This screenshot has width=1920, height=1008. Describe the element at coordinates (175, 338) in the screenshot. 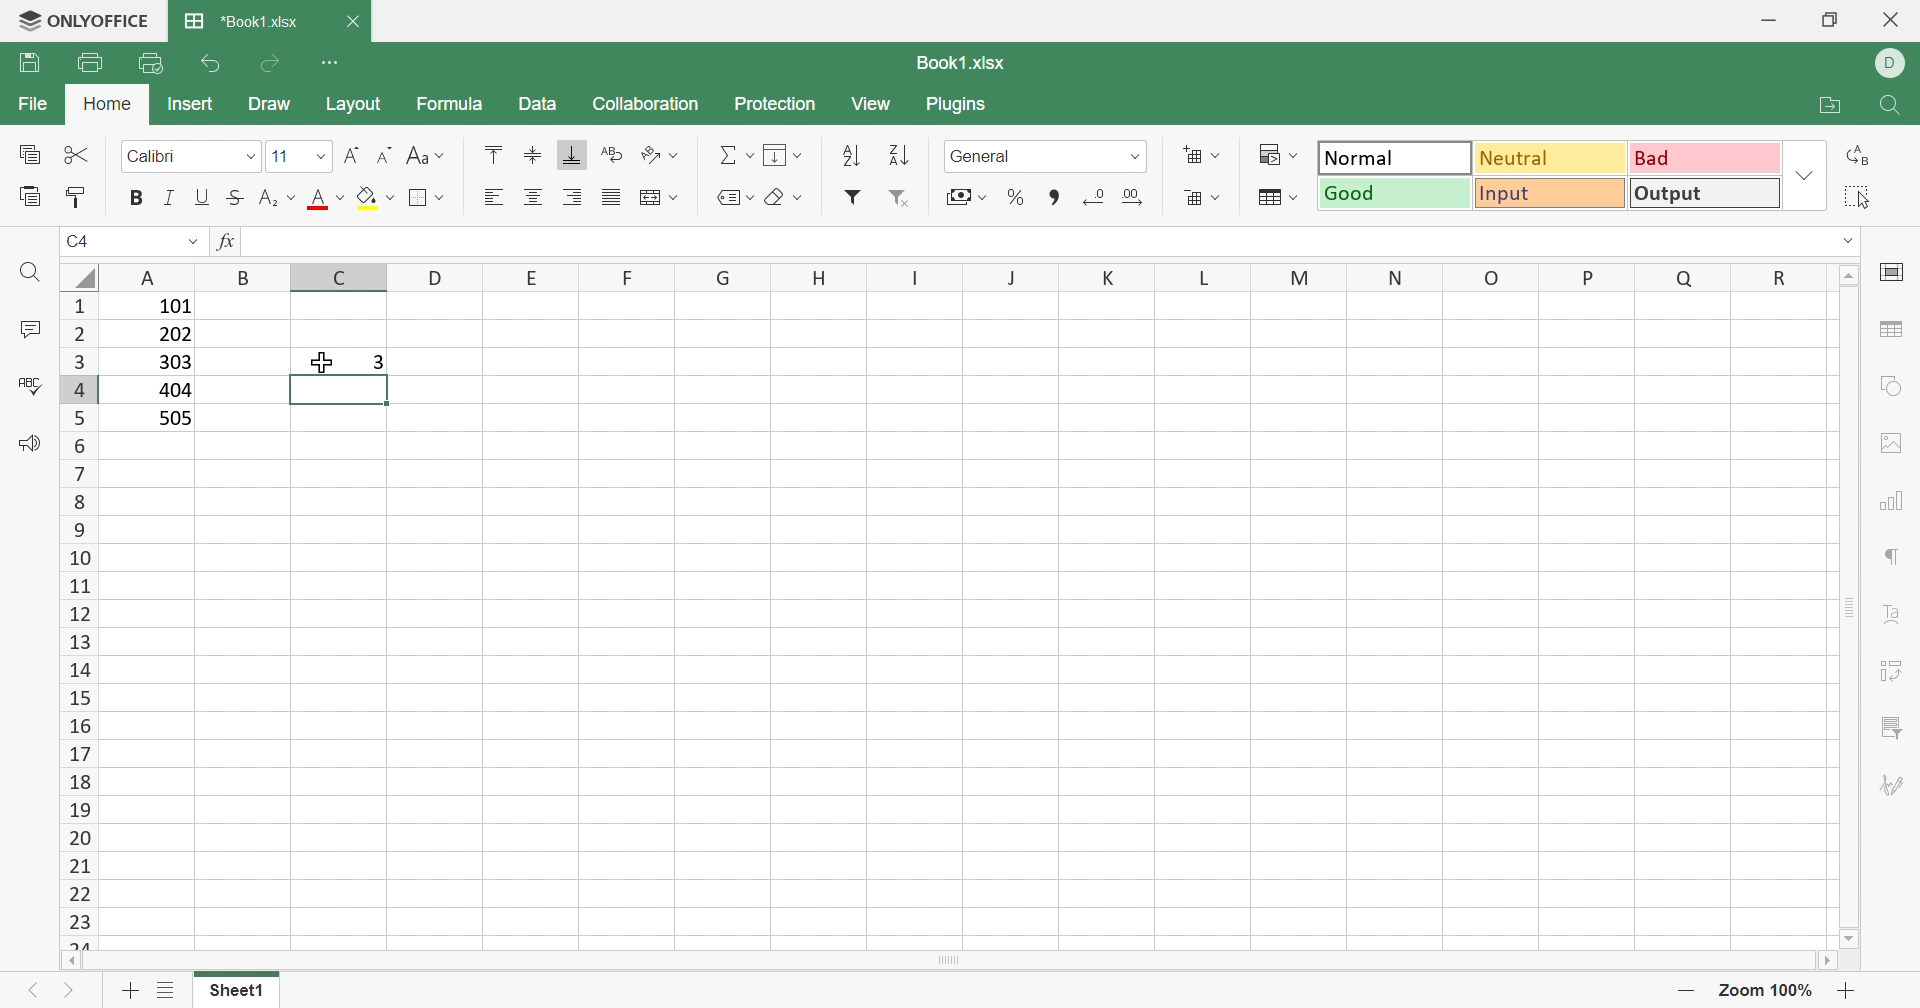

I see `202` at that location.